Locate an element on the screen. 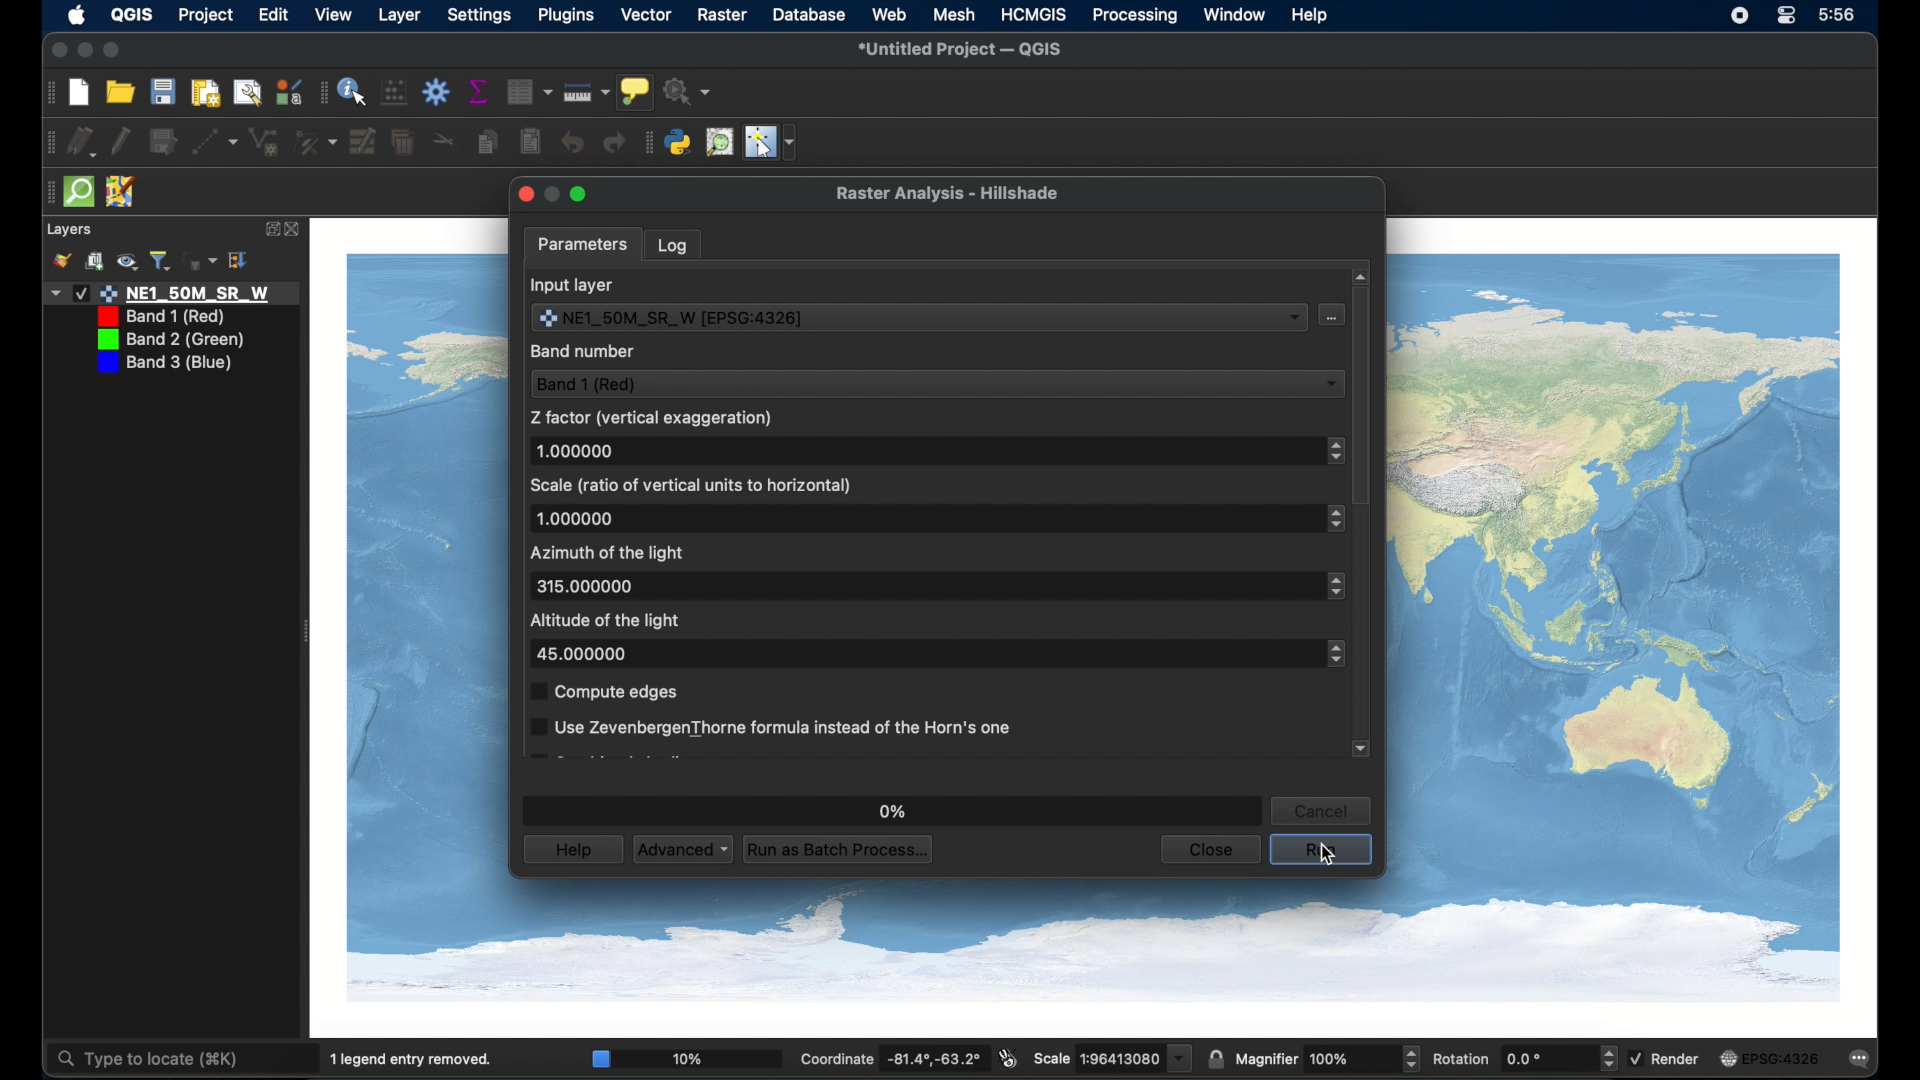 This screenshot has width=1920, height=1080. minimize  is located at coordinates (81, 51).